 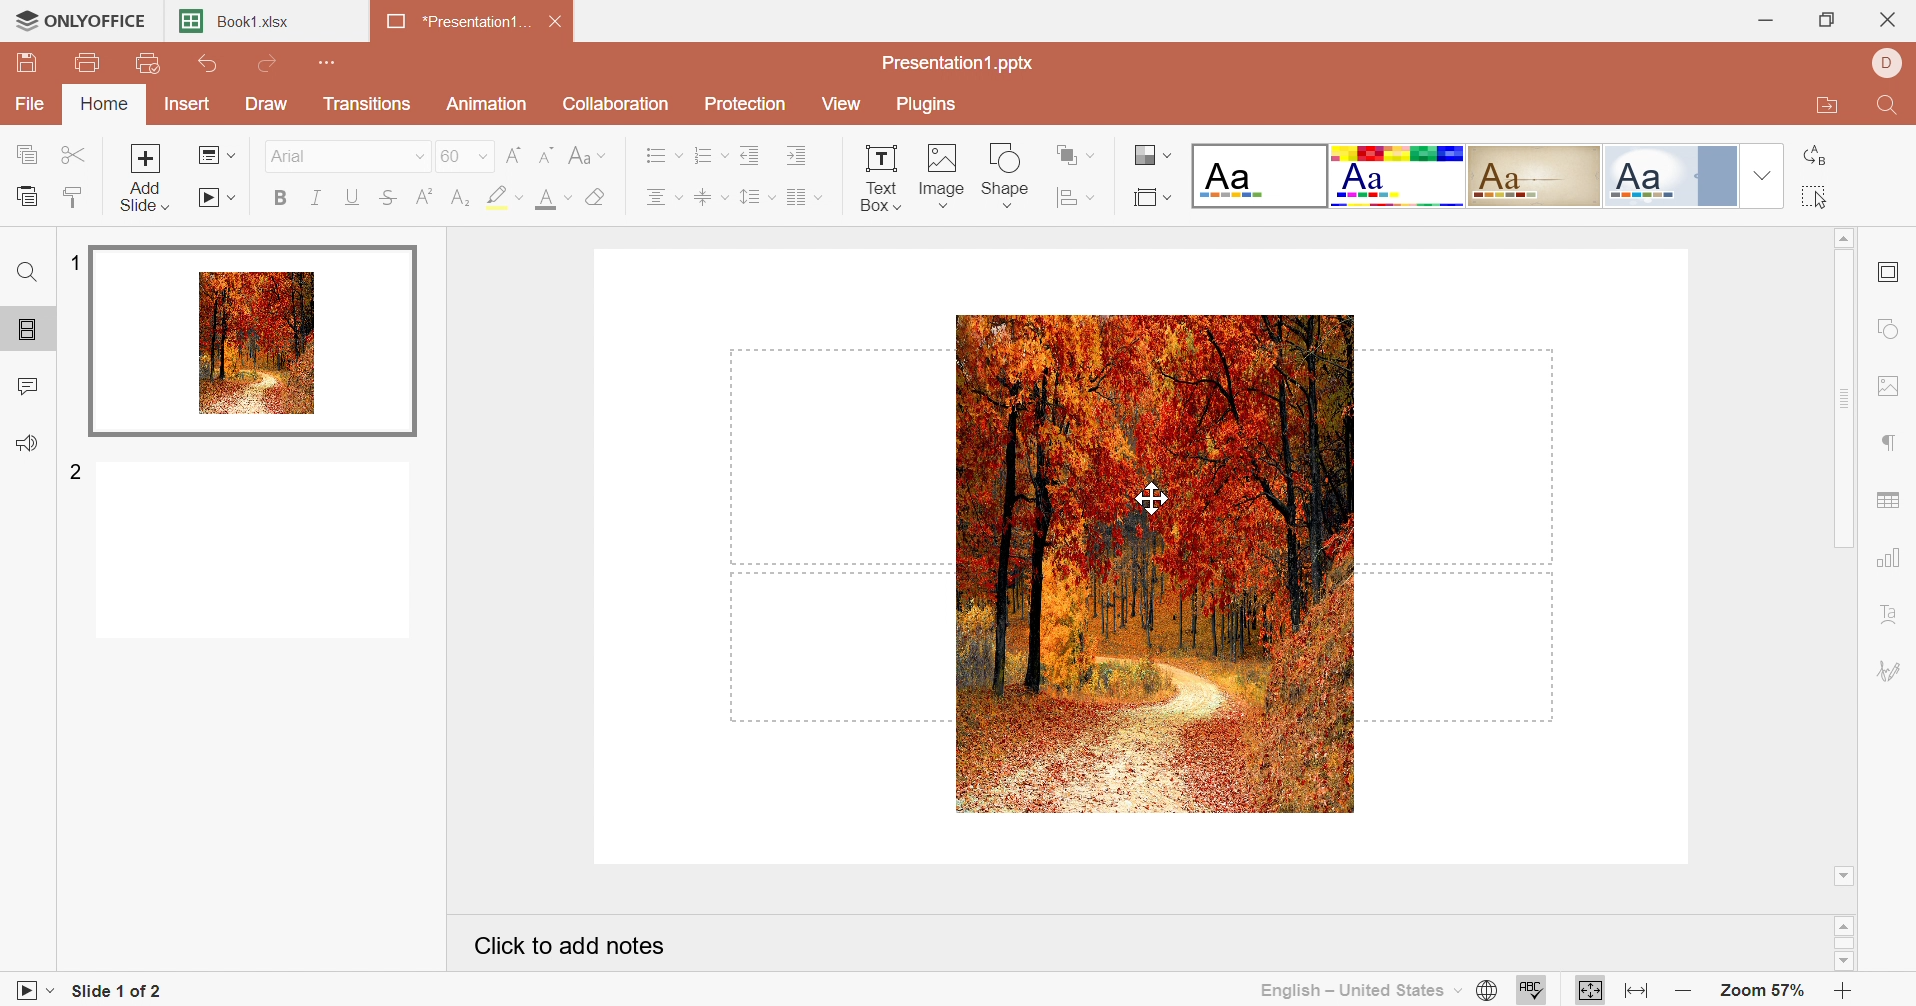 What do you see at coordinates (1814, 200) in the screenshot?
I see `Select all` at bounding box center [1814, 200].